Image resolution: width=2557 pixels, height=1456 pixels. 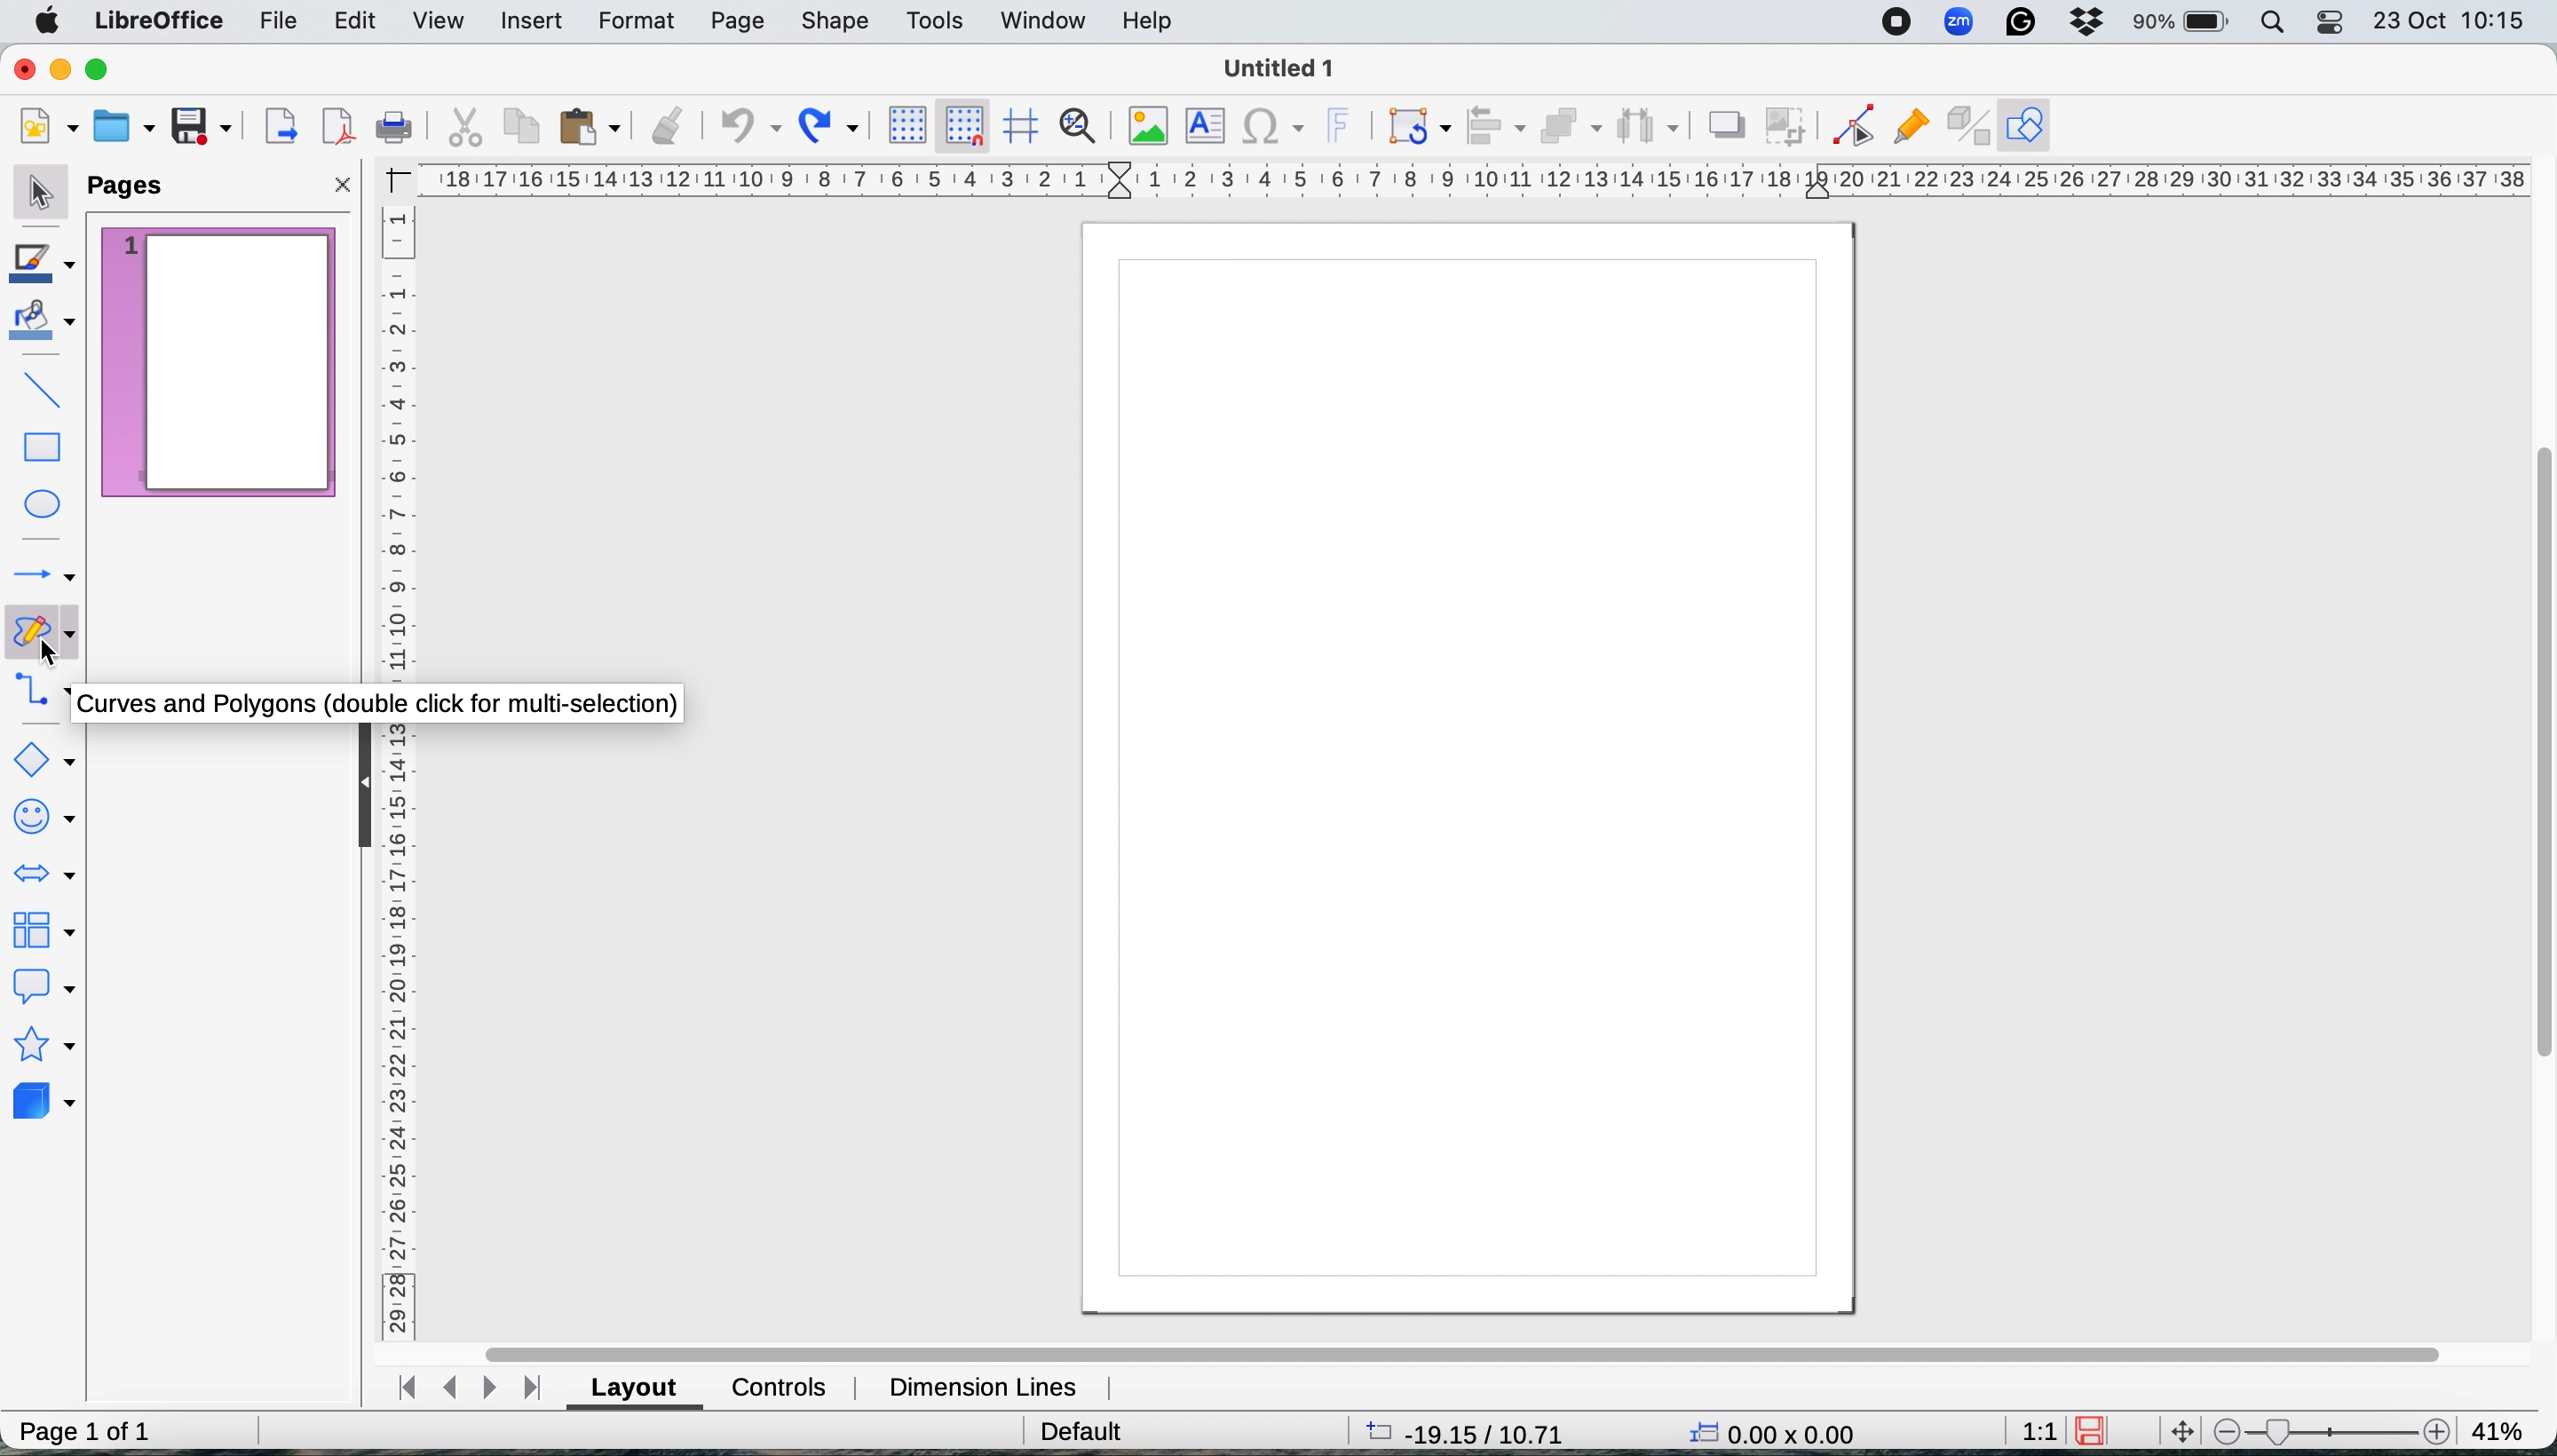 I want to click on redo, so click(x=830, y=129).